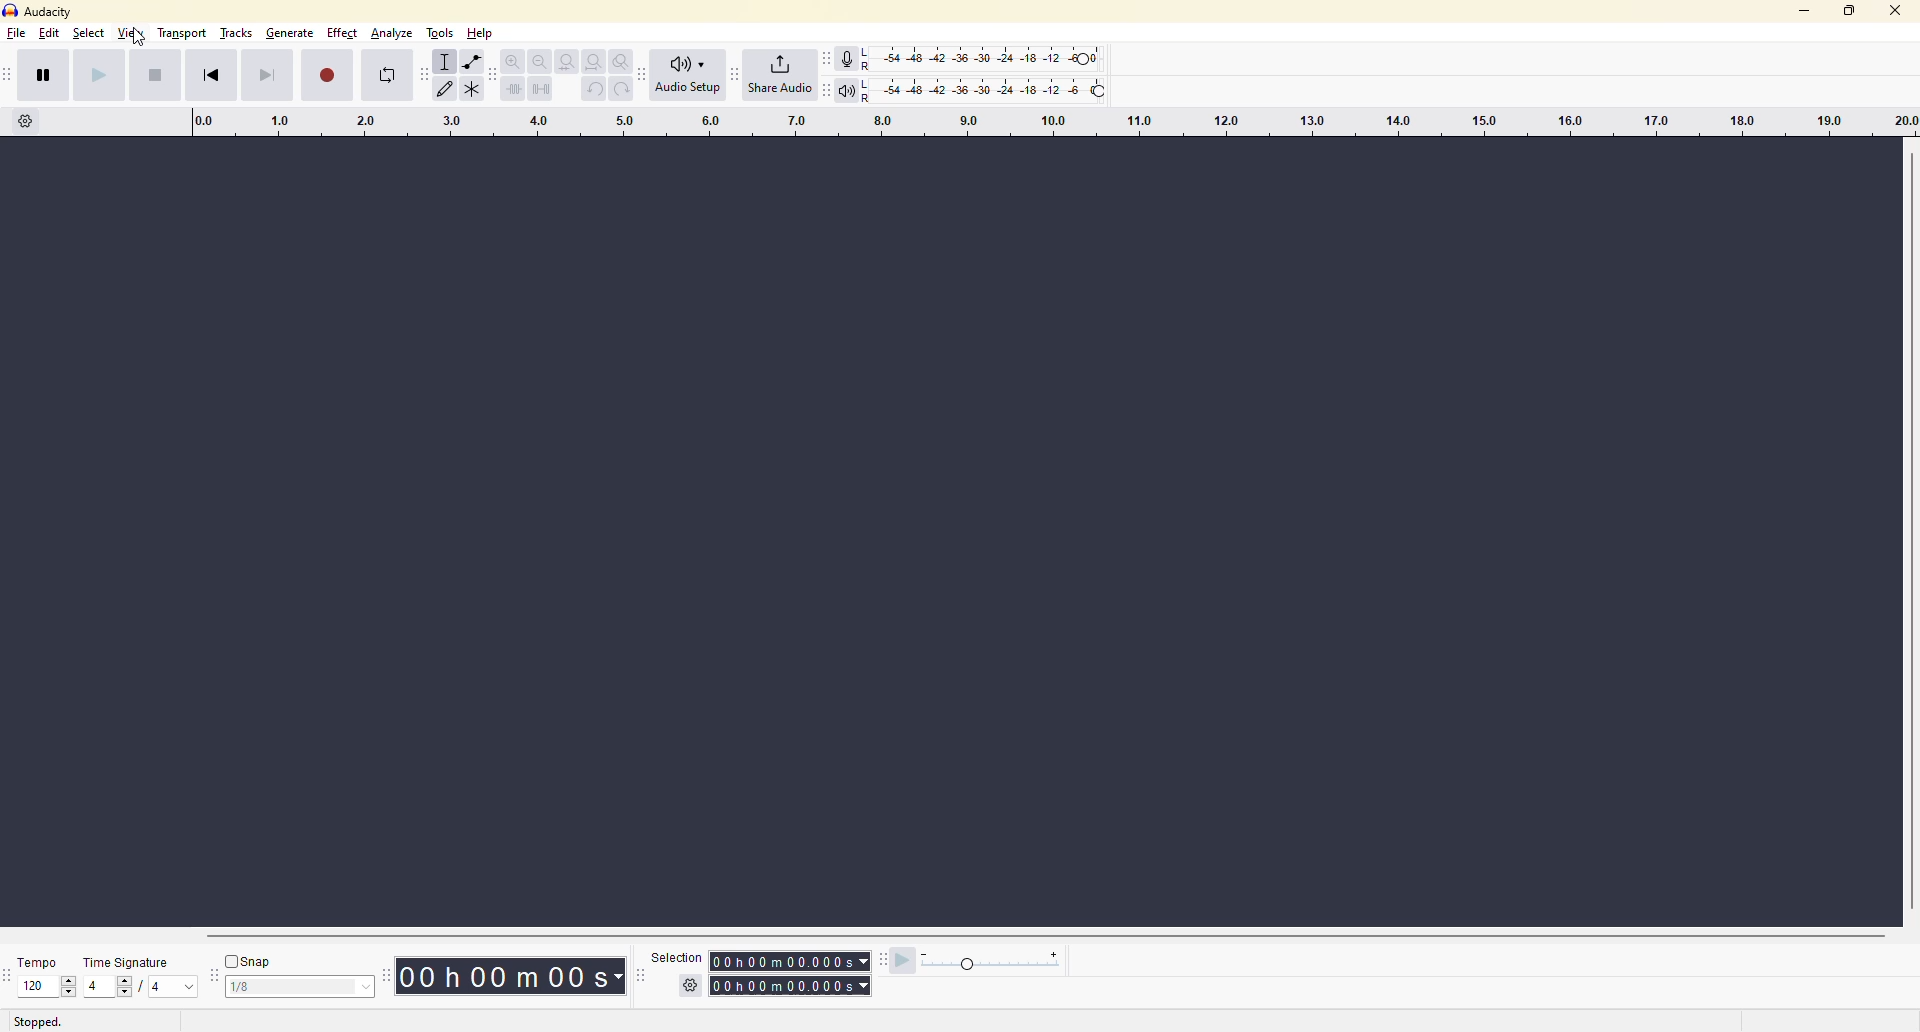 The height and width of the screenshot is (1032, 1920). I want to click on view, so click(132, 35).